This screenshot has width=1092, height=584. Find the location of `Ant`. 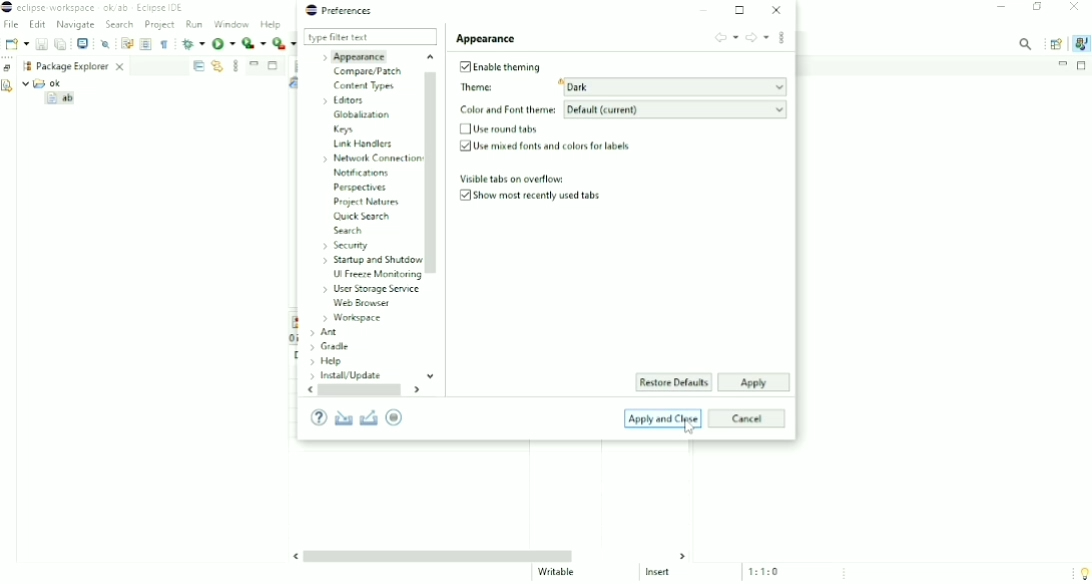

Ant is located at coordinates (323, 332).